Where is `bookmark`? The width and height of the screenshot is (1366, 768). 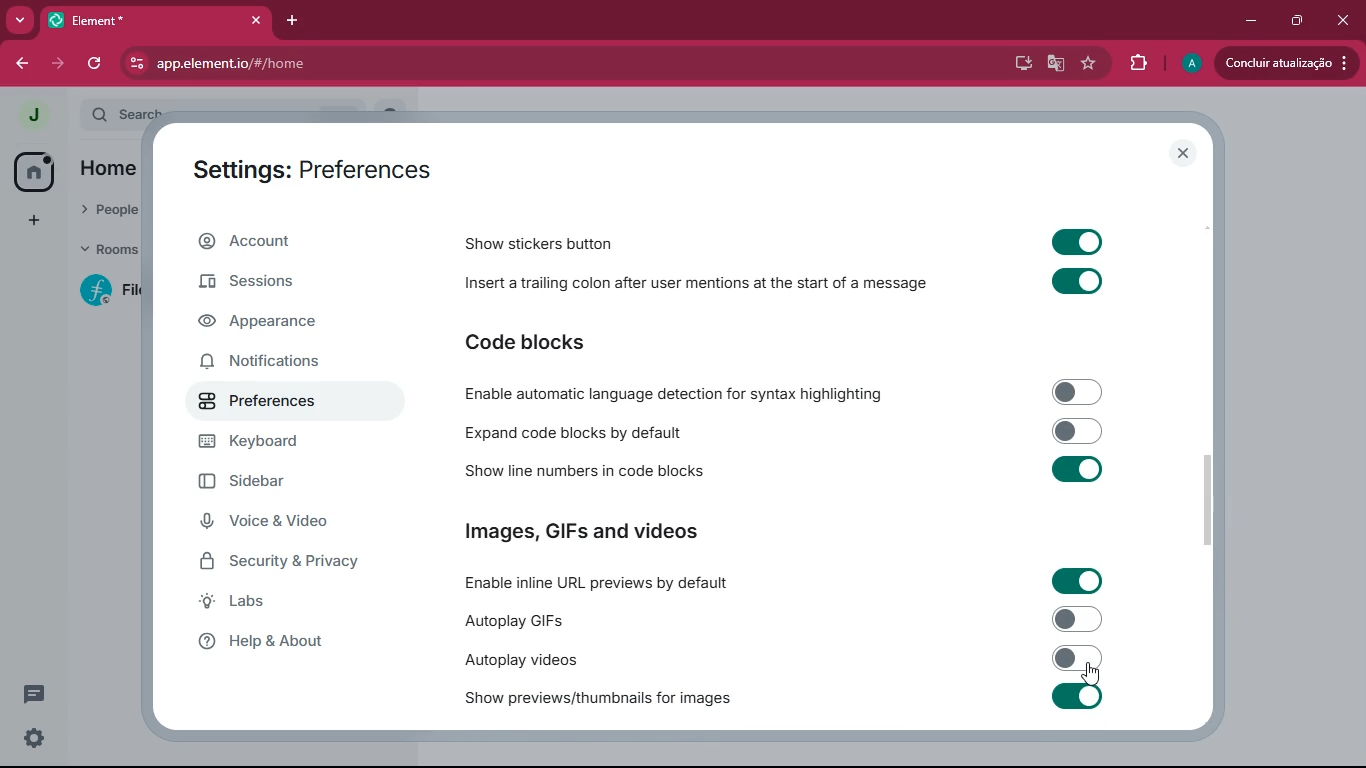
bookmark is located at coordinates (1089, 65).